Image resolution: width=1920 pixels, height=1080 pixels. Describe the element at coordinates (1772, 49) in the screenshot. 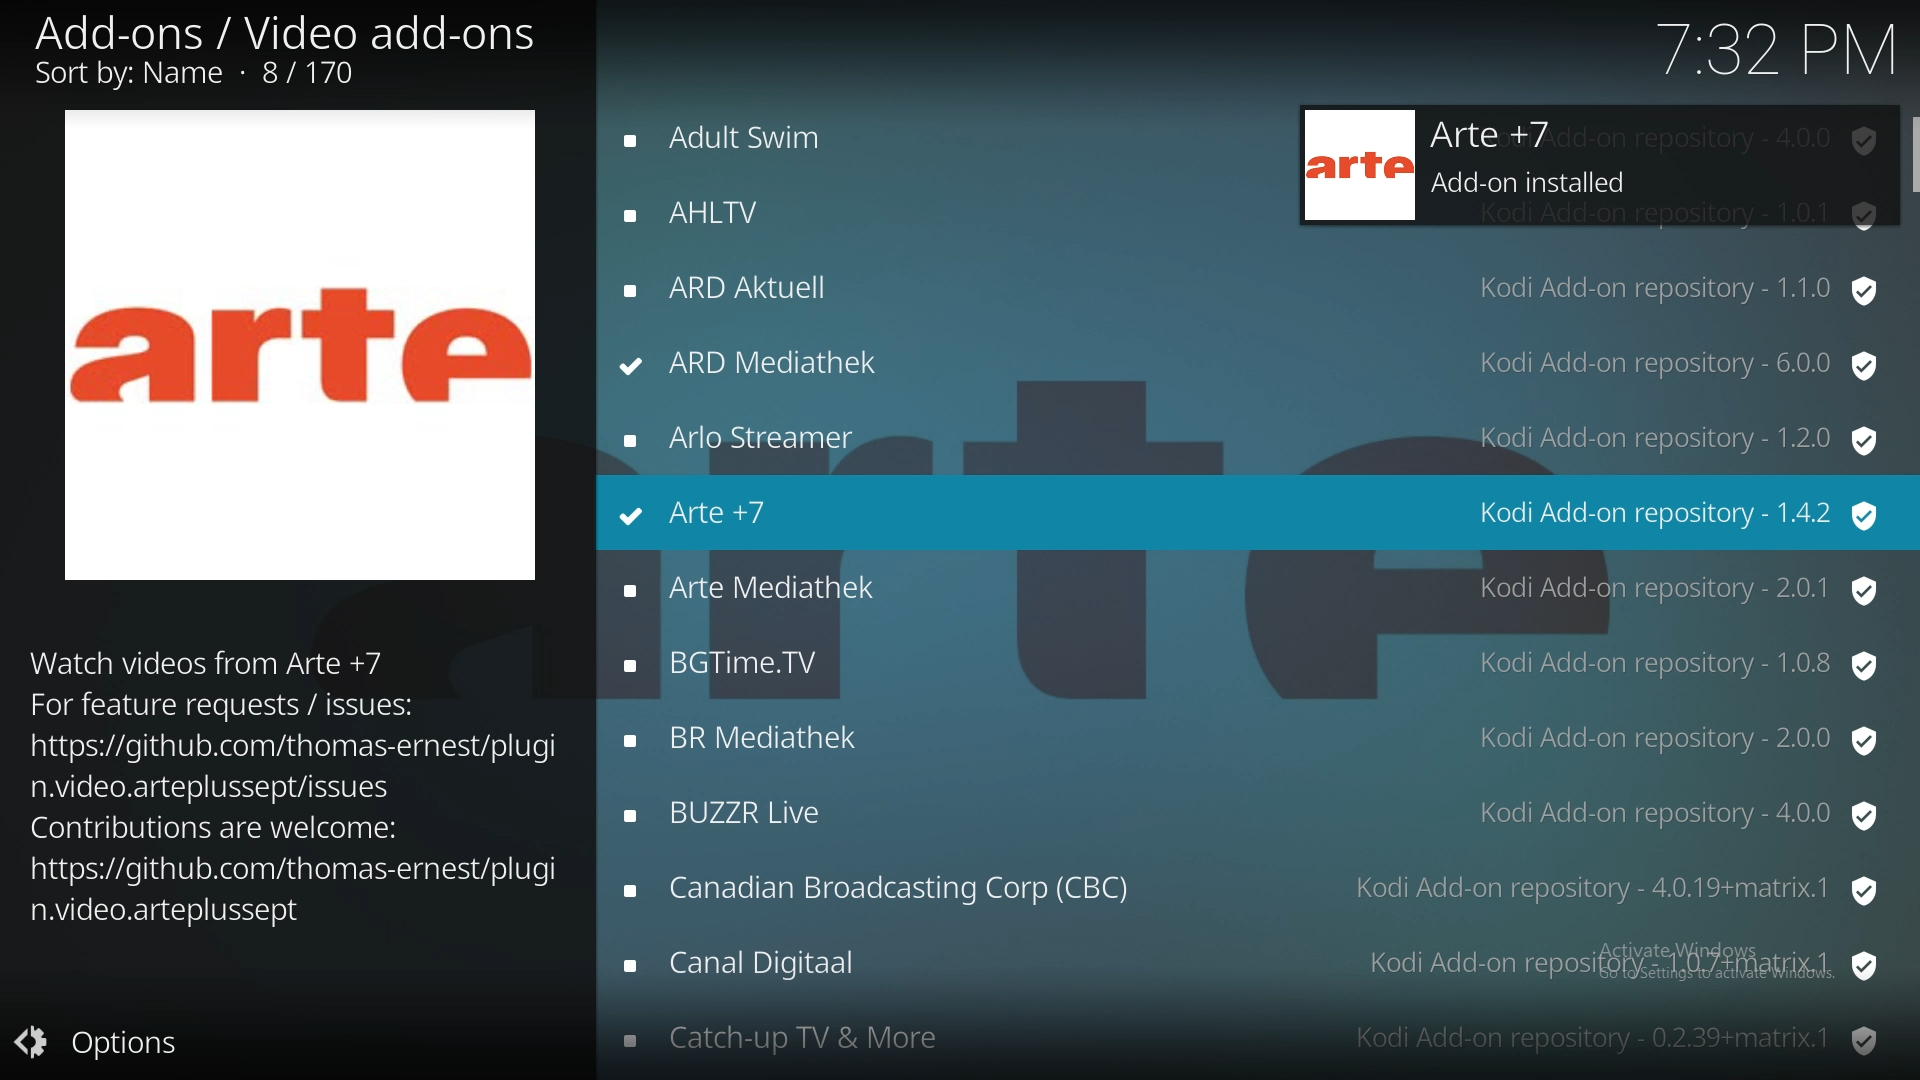

I see `time` at that location.